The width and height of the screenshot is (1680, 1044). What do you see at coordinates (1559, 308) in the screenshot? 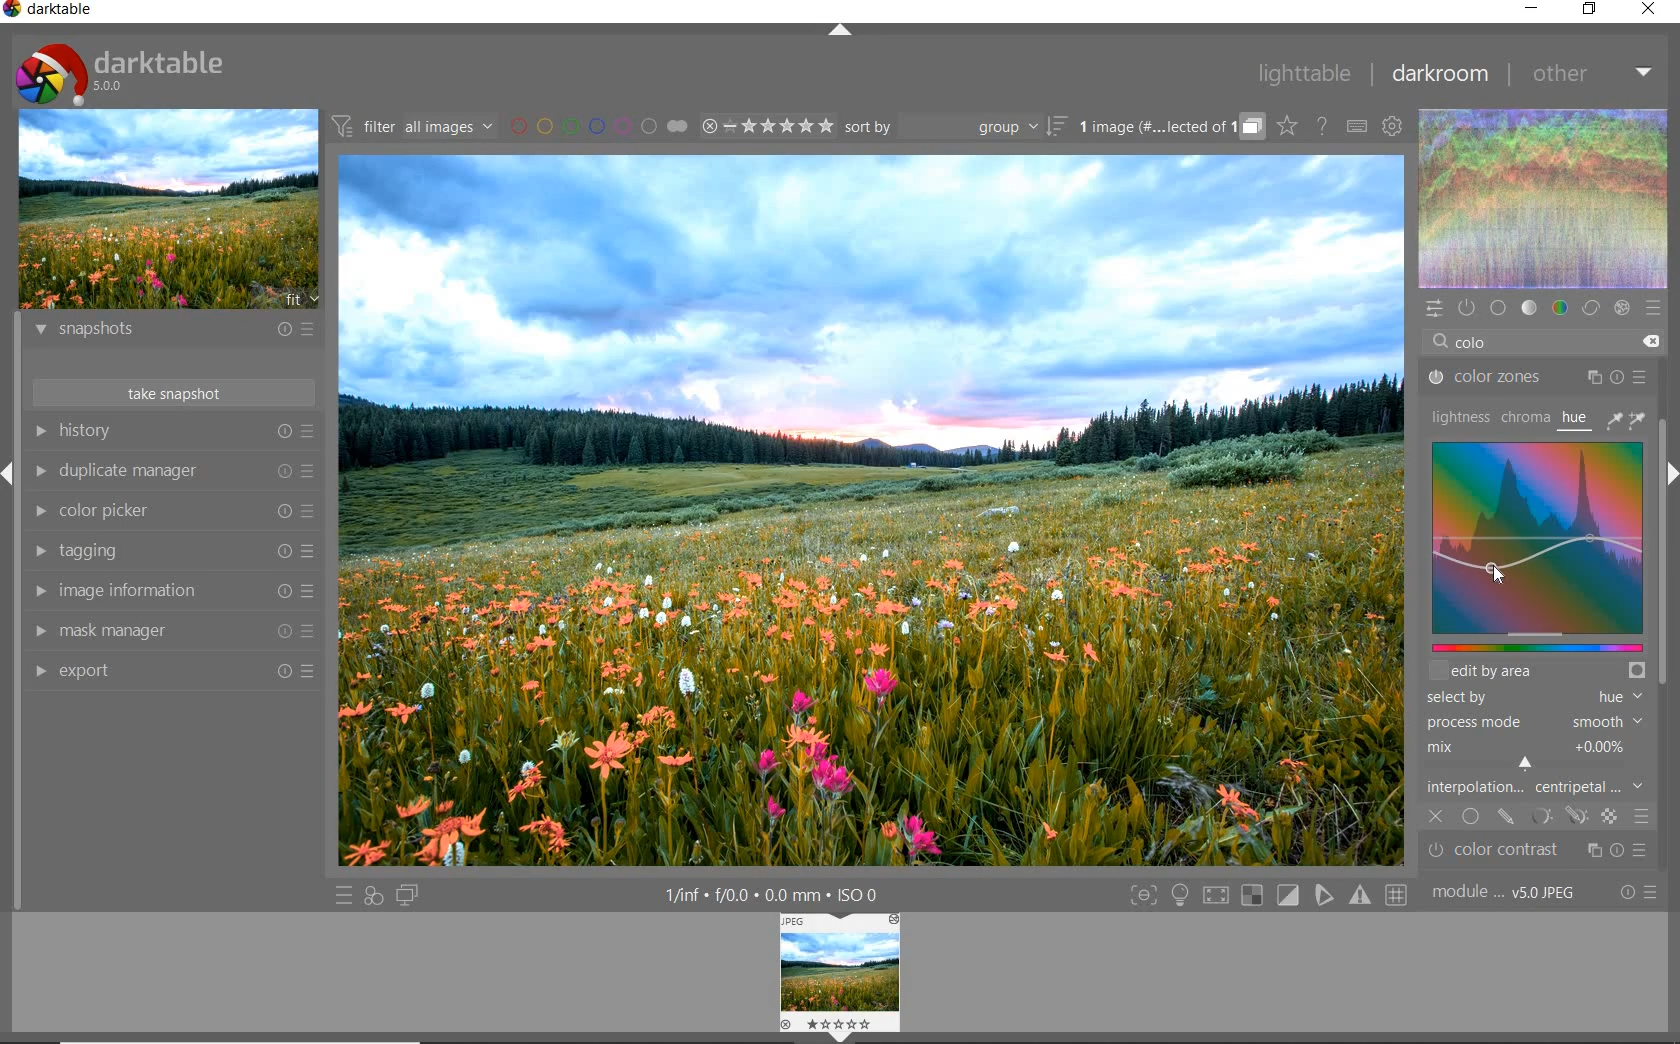
I see `color` at bounding box center [1559, 308].